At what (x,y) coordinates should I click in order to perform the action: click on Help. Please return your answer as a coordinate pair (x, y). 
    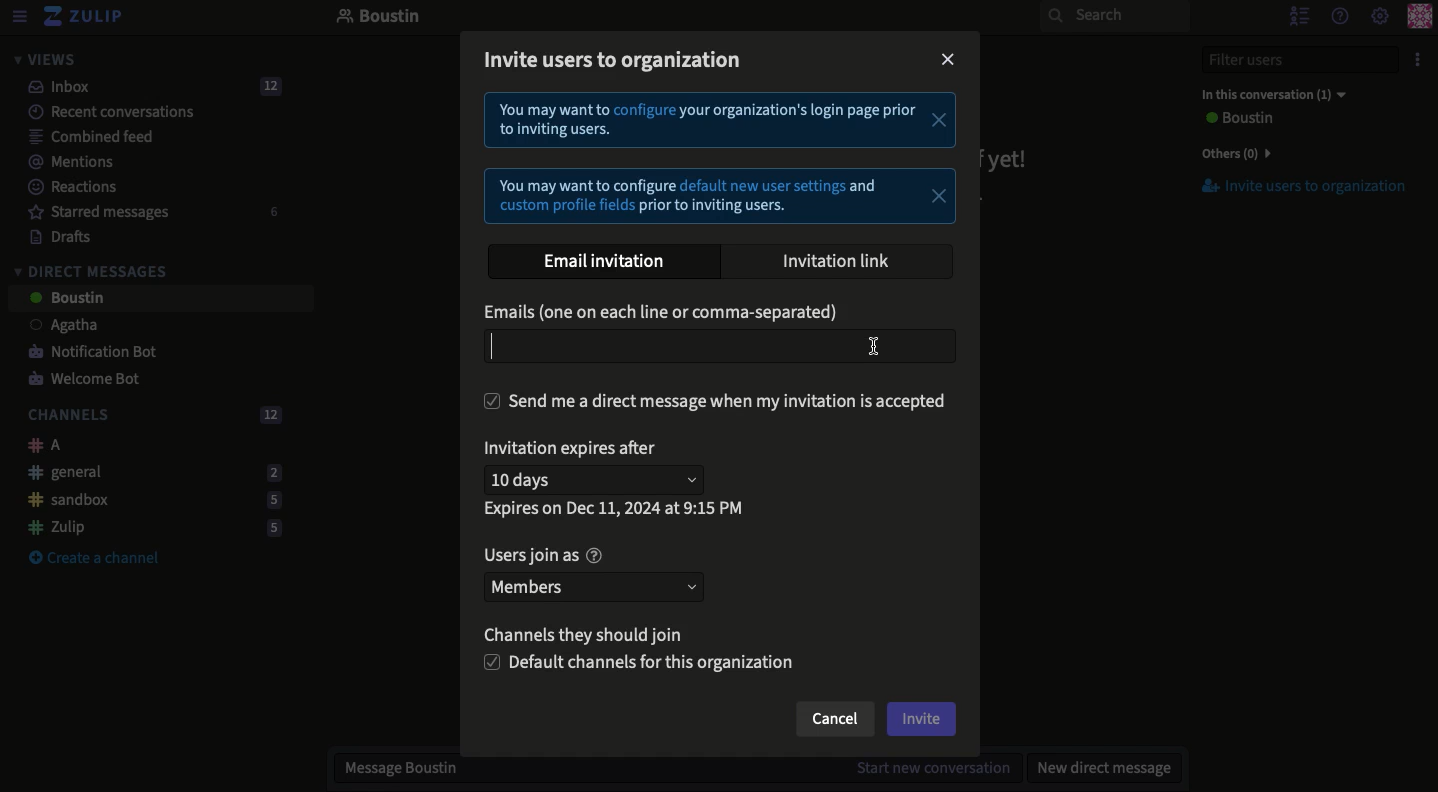
    Looking at the image, I should click on (1338, 15).